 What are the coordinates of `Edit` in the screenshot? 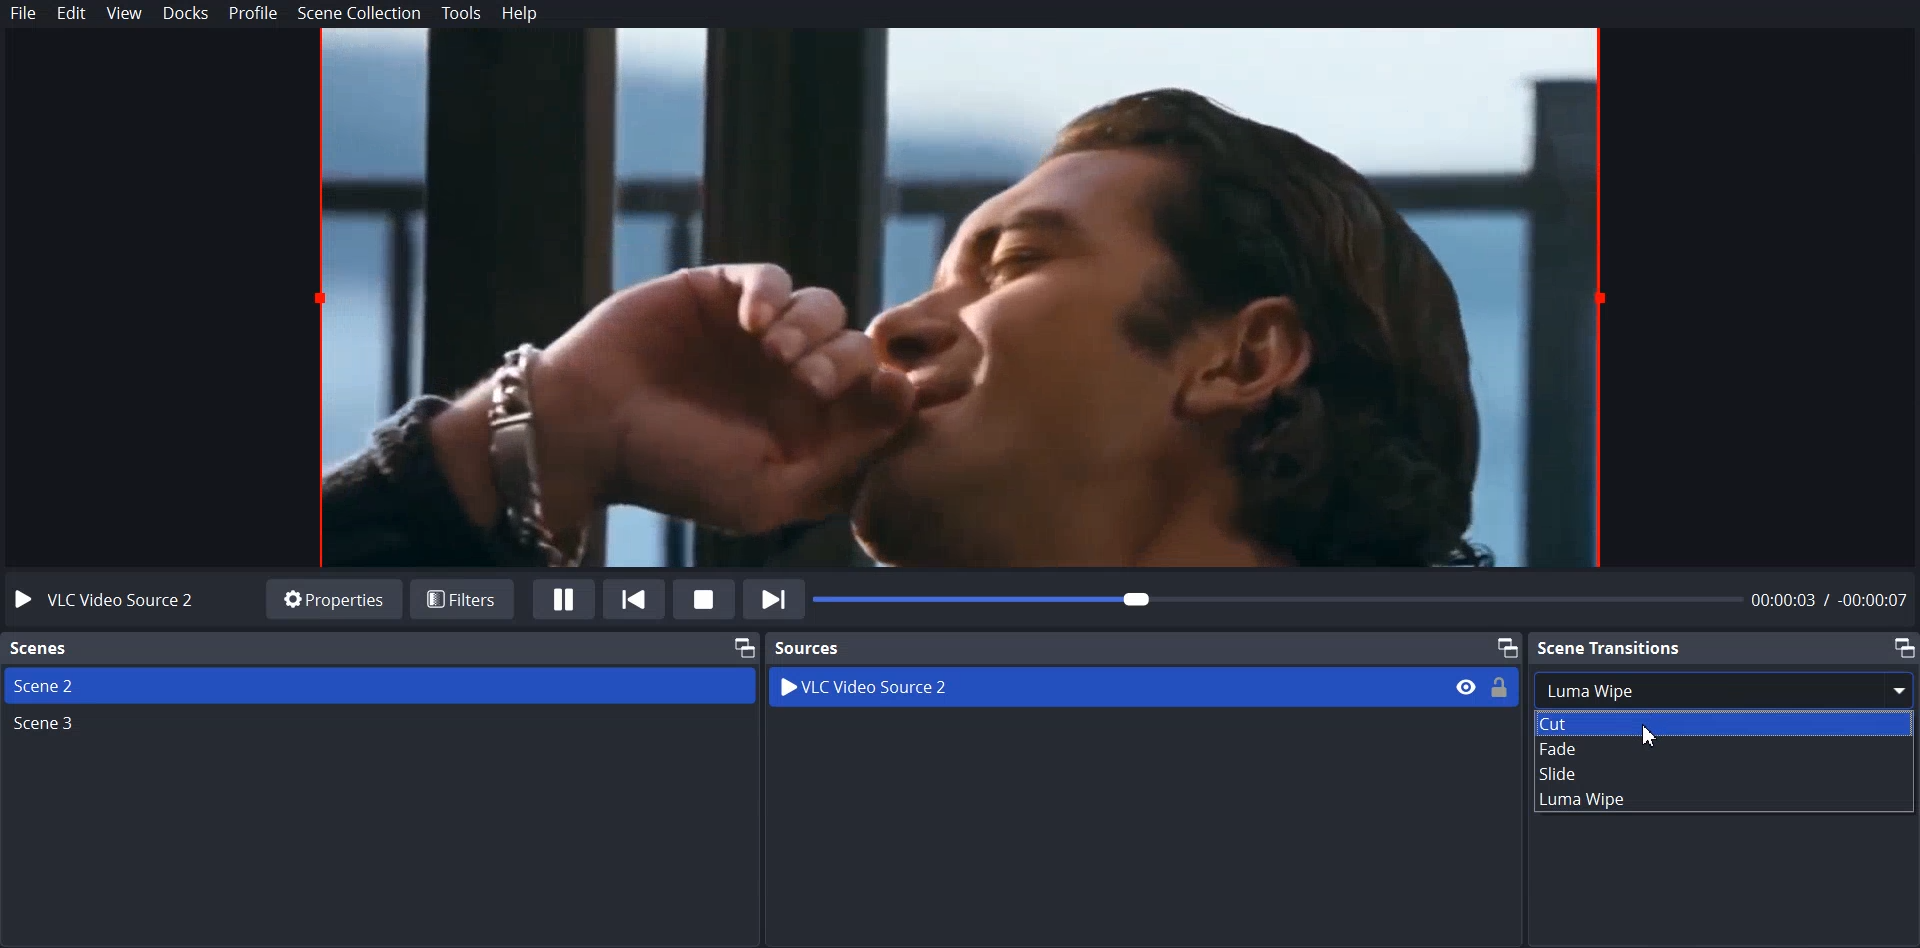 It's located at (72, 14).